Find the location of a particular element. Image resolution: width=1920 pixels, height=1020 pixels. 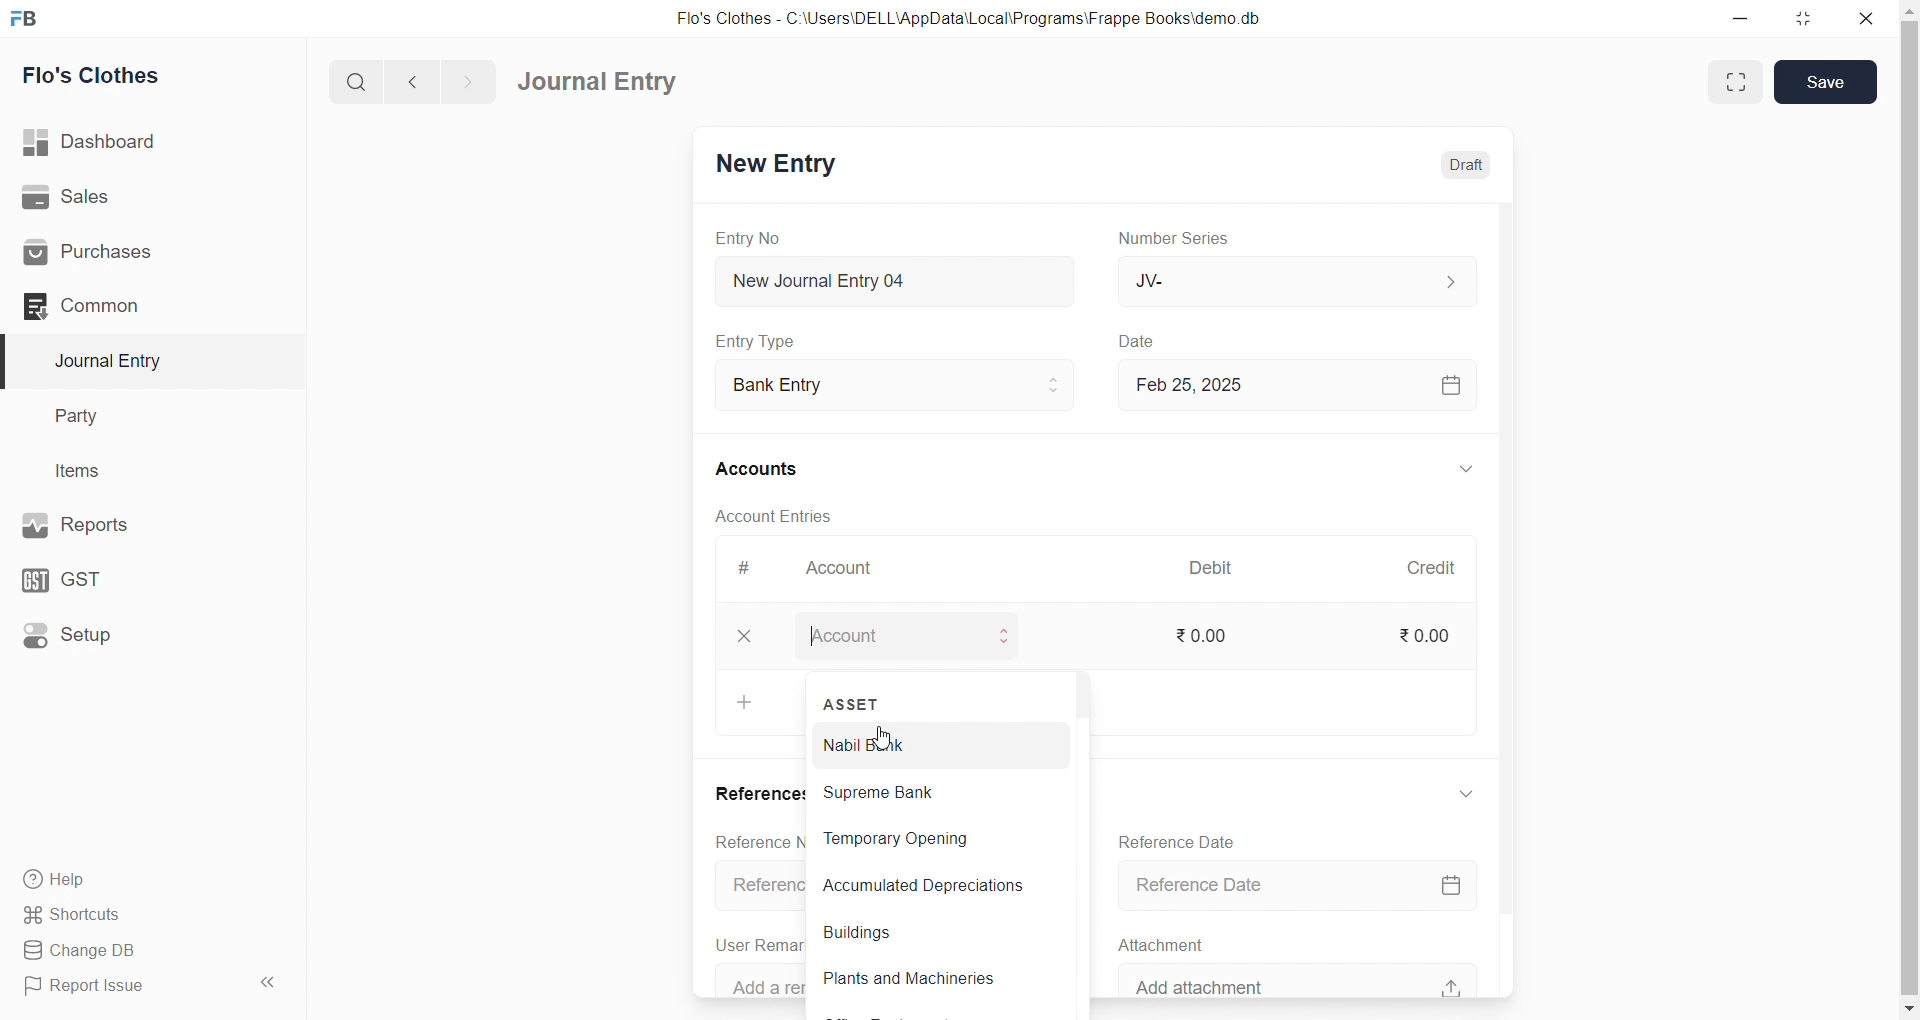

scroll bar is located at coordinates (1908, 511).